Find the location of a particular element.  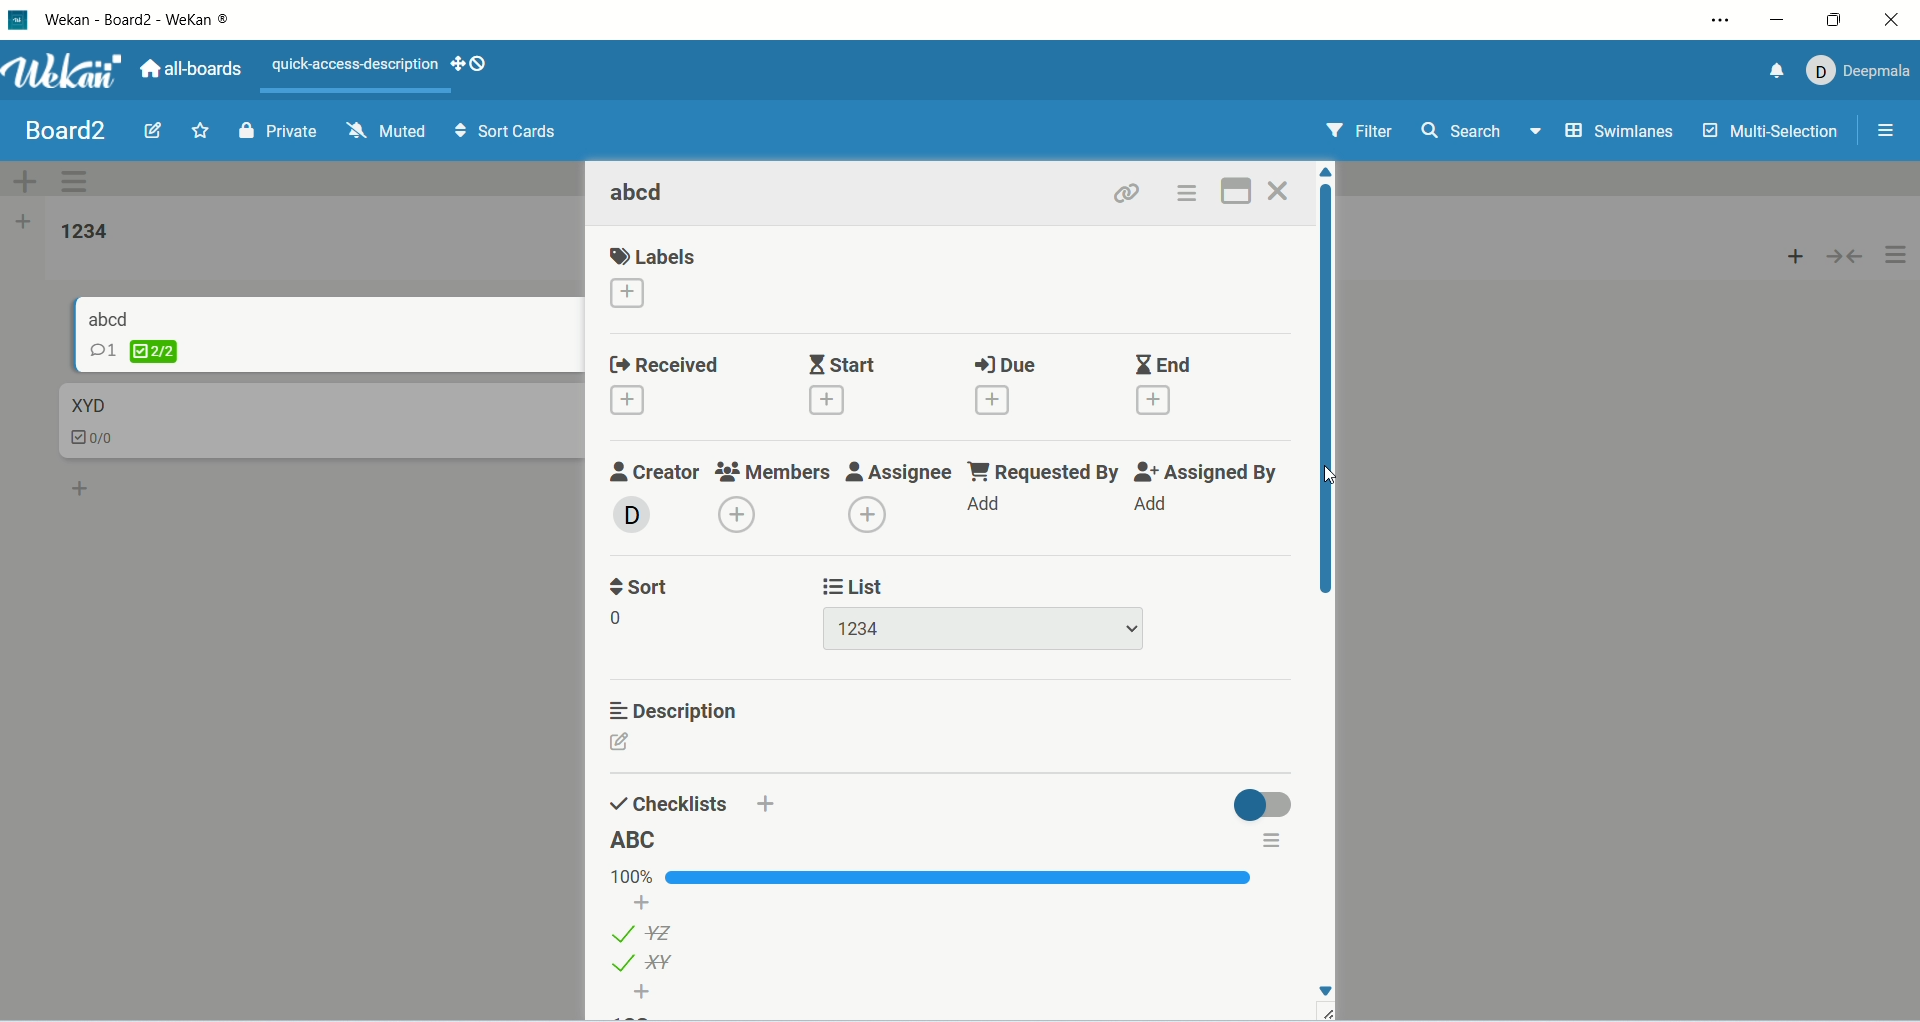

add is located at coordinates (640, 994).